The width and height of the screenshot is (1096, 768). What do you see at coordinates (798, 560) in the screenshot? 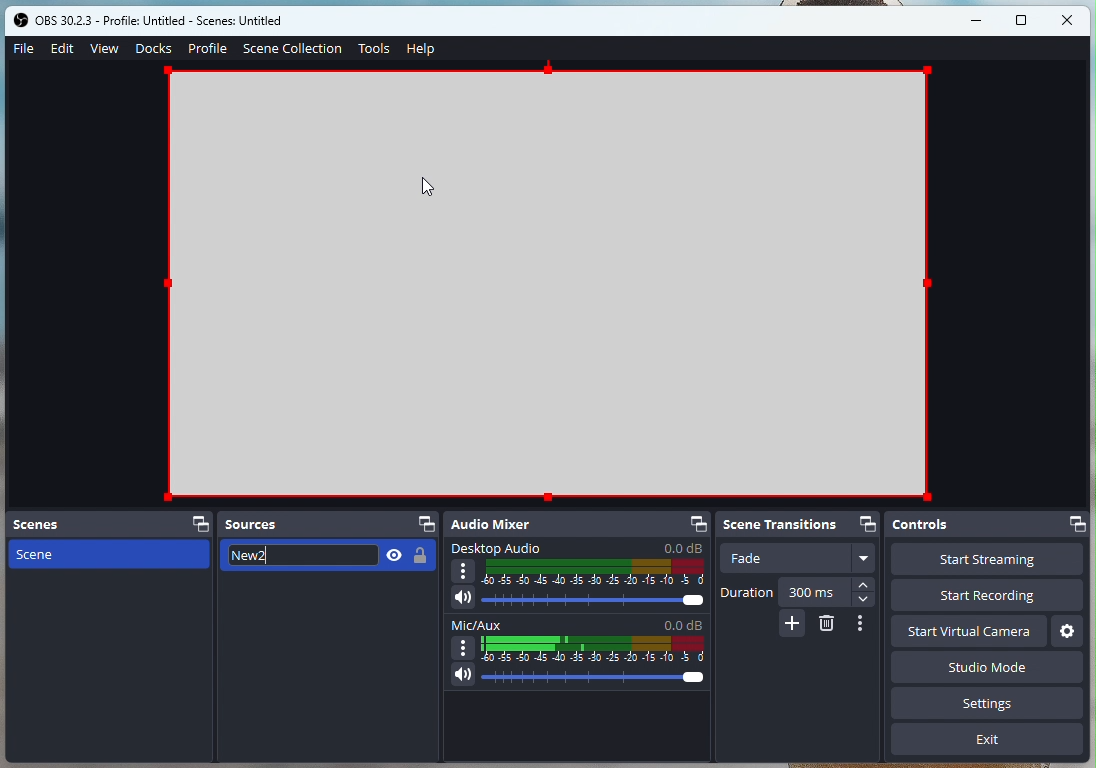
I see `Fade` at bounding box center [798, 560].